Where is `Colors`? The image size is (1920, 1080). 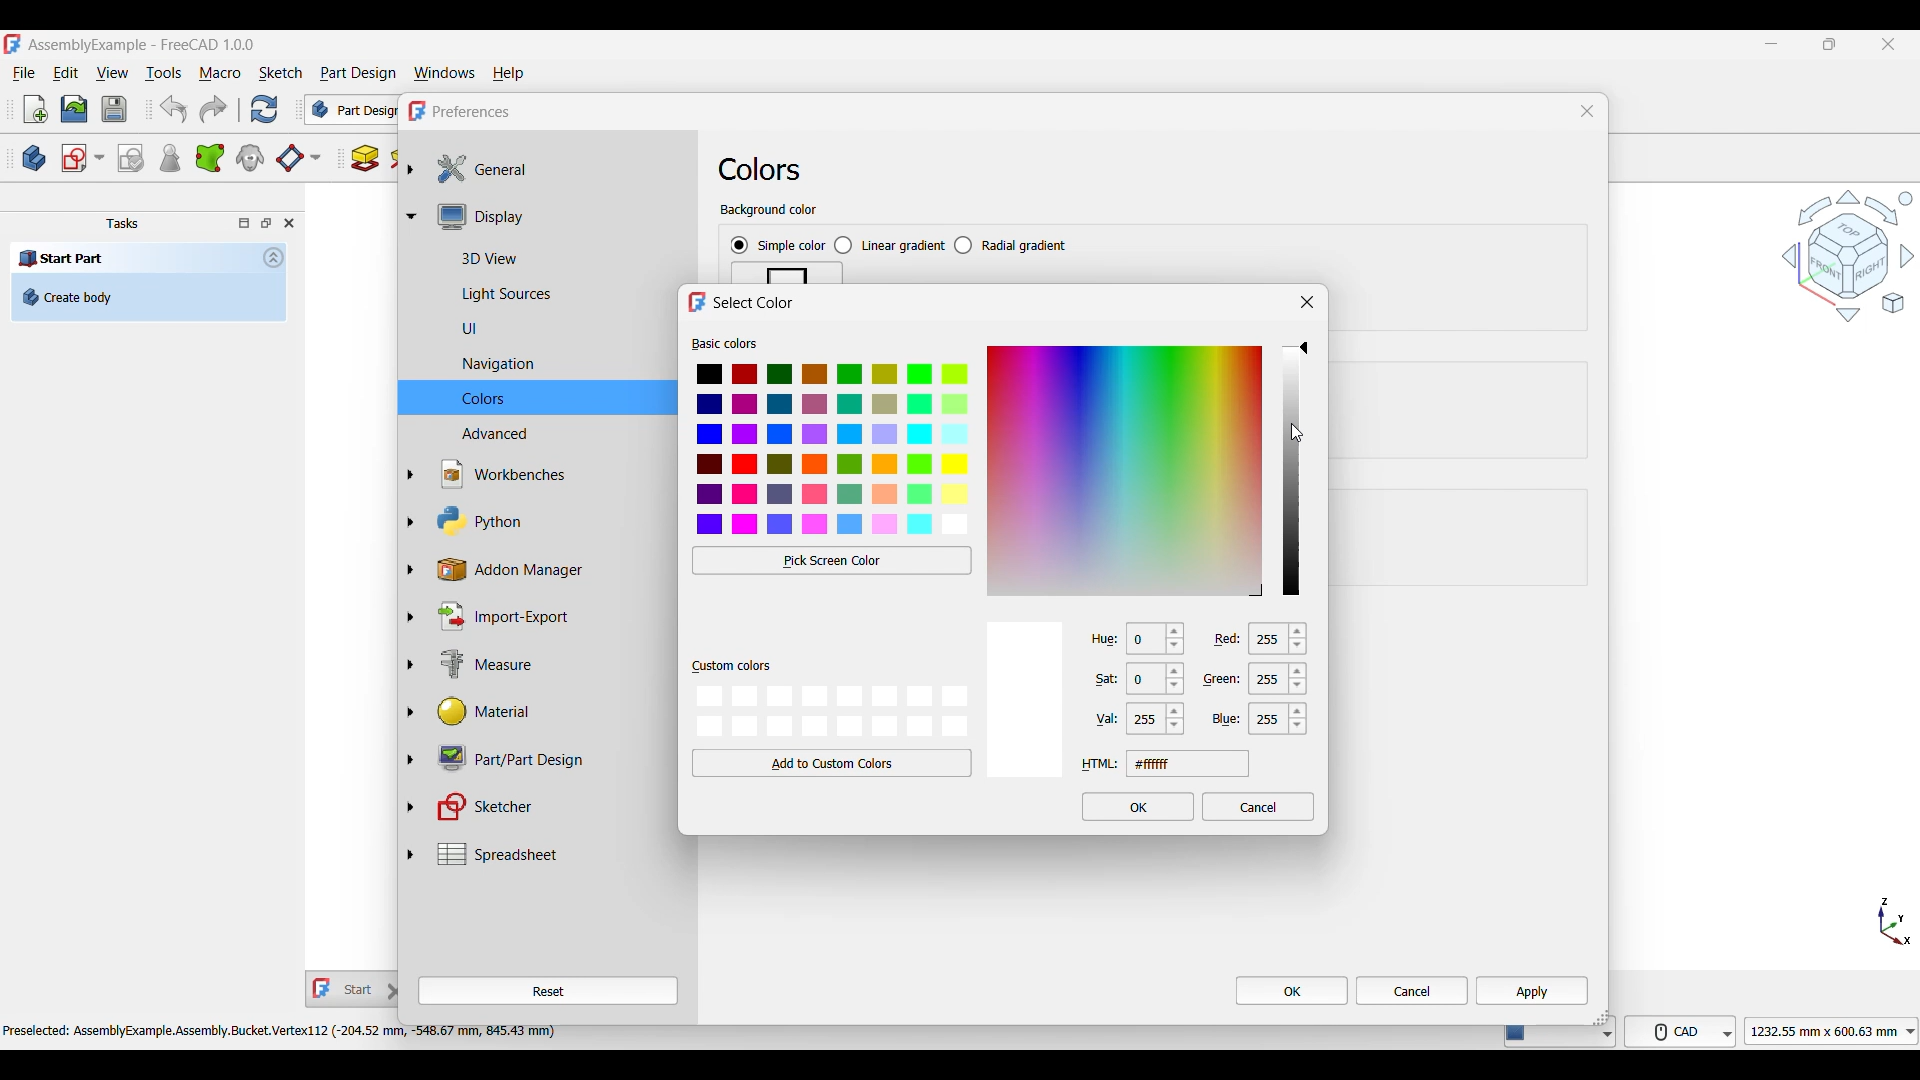 Colors is located at coordinates (550, 398).